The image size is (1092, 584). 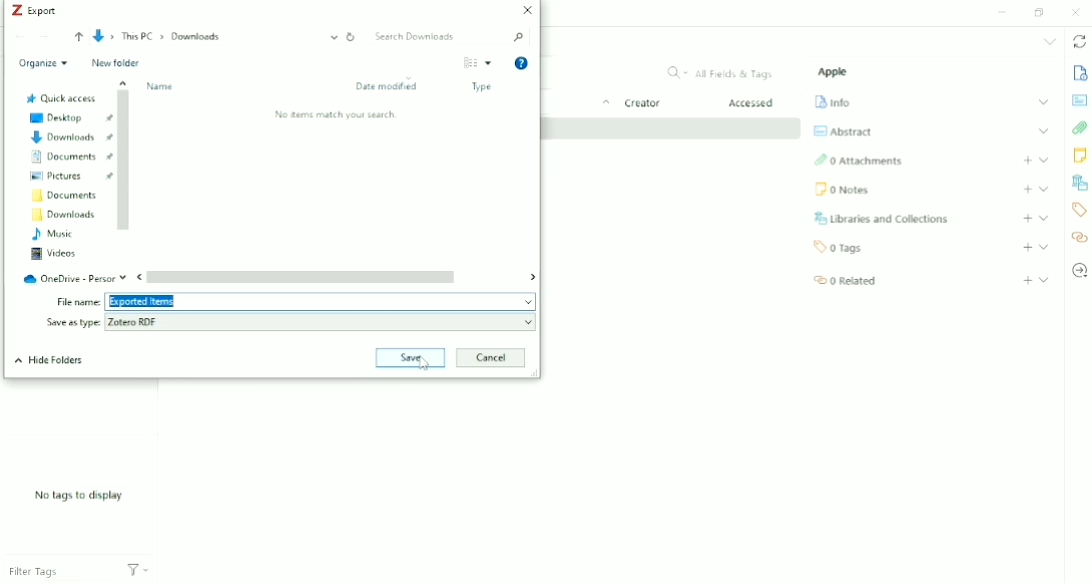 I want to click on Apple, so click(x=835, y=72).